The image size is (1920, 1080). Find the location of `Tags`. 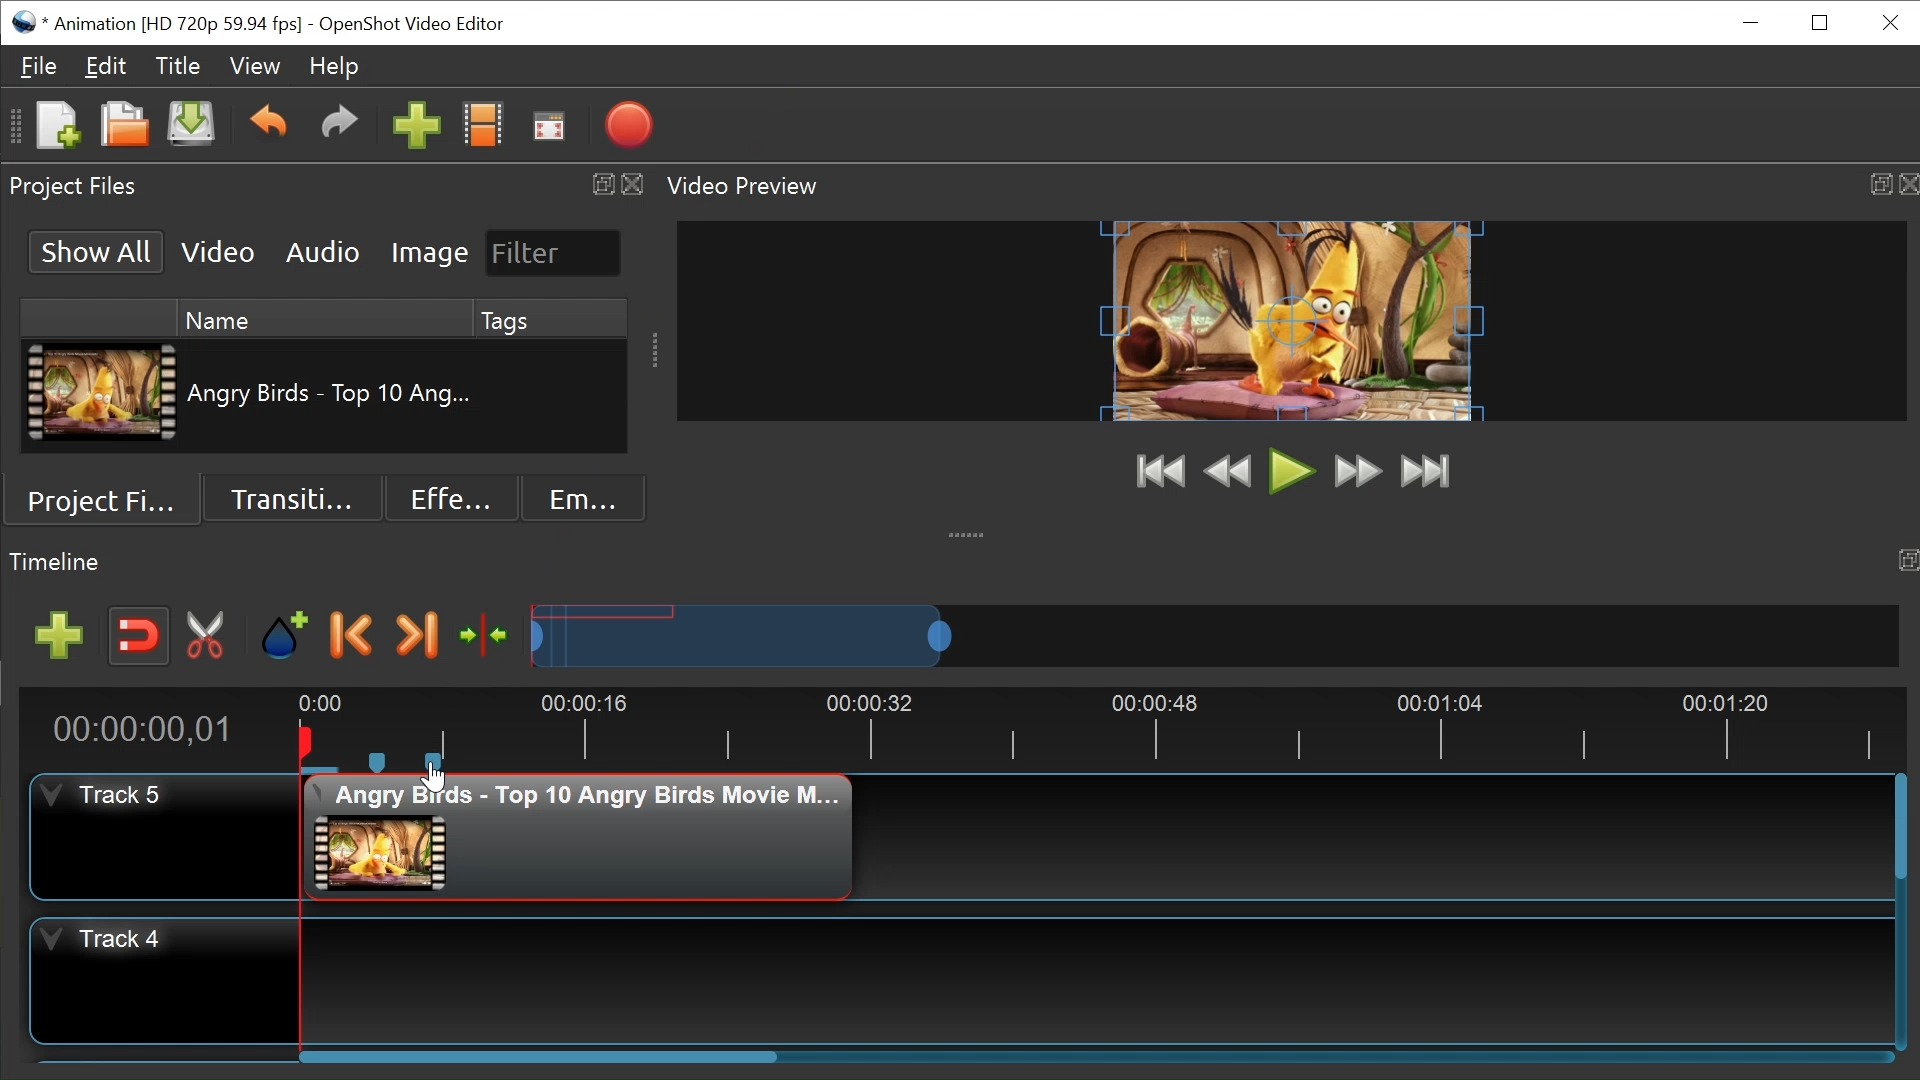

Tags is located at coordinates (550, 319).